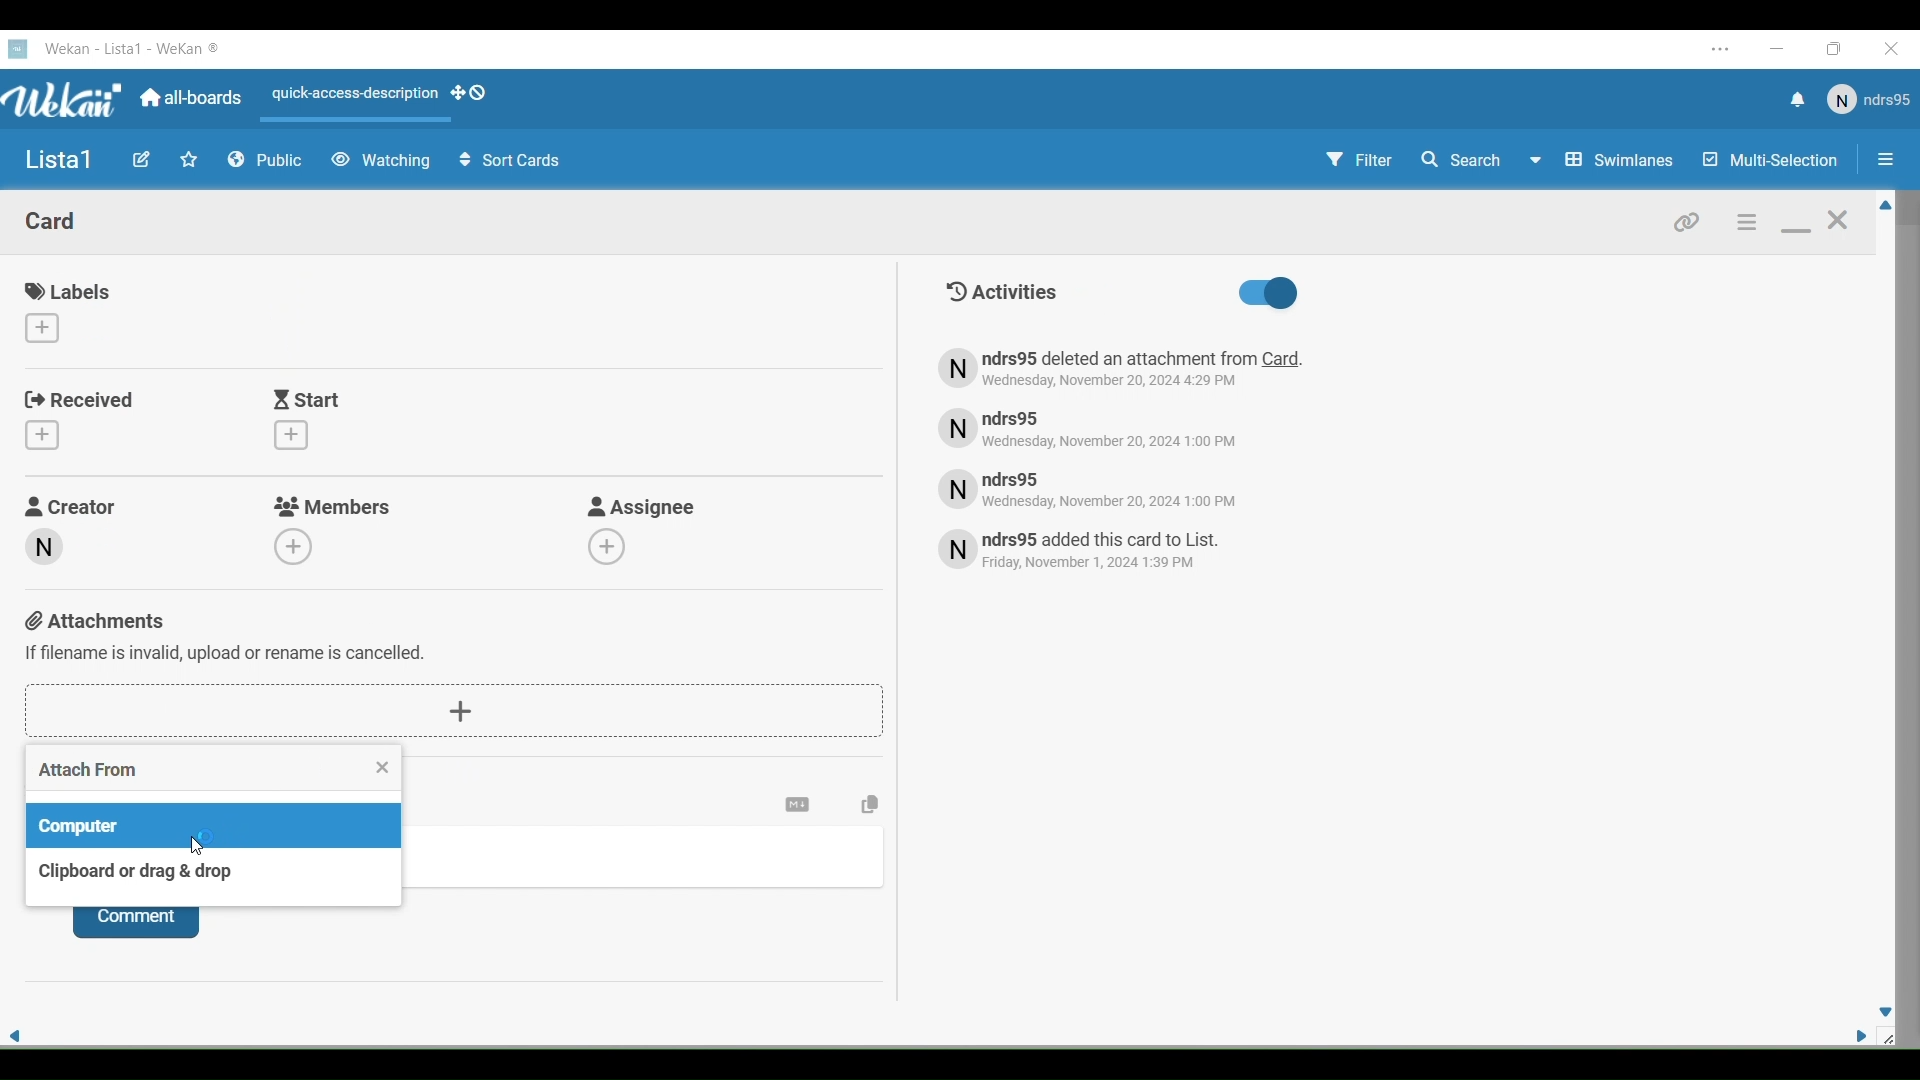  What do you see at coordinates (1882, 162) in the screenshot?
I see `Option` at bounding box center [1882, 162].